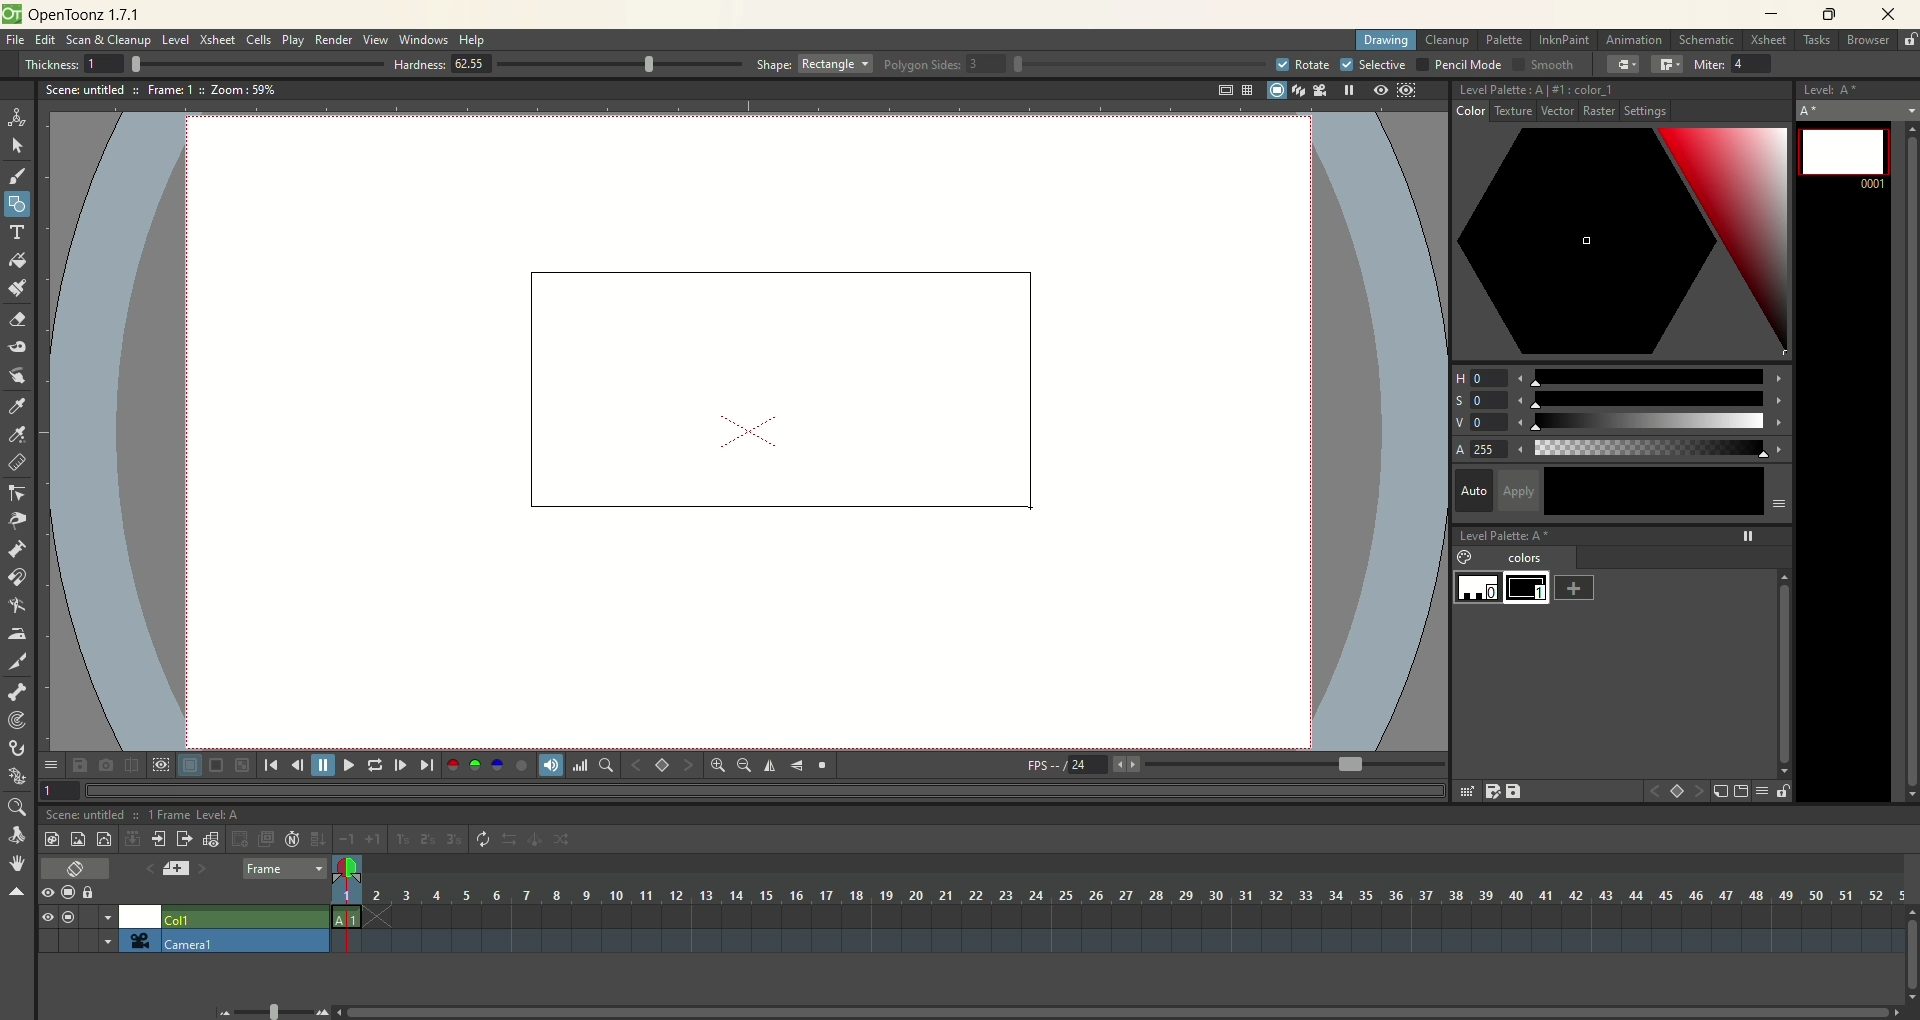  I want to click on fill tool, so click(17, 261).